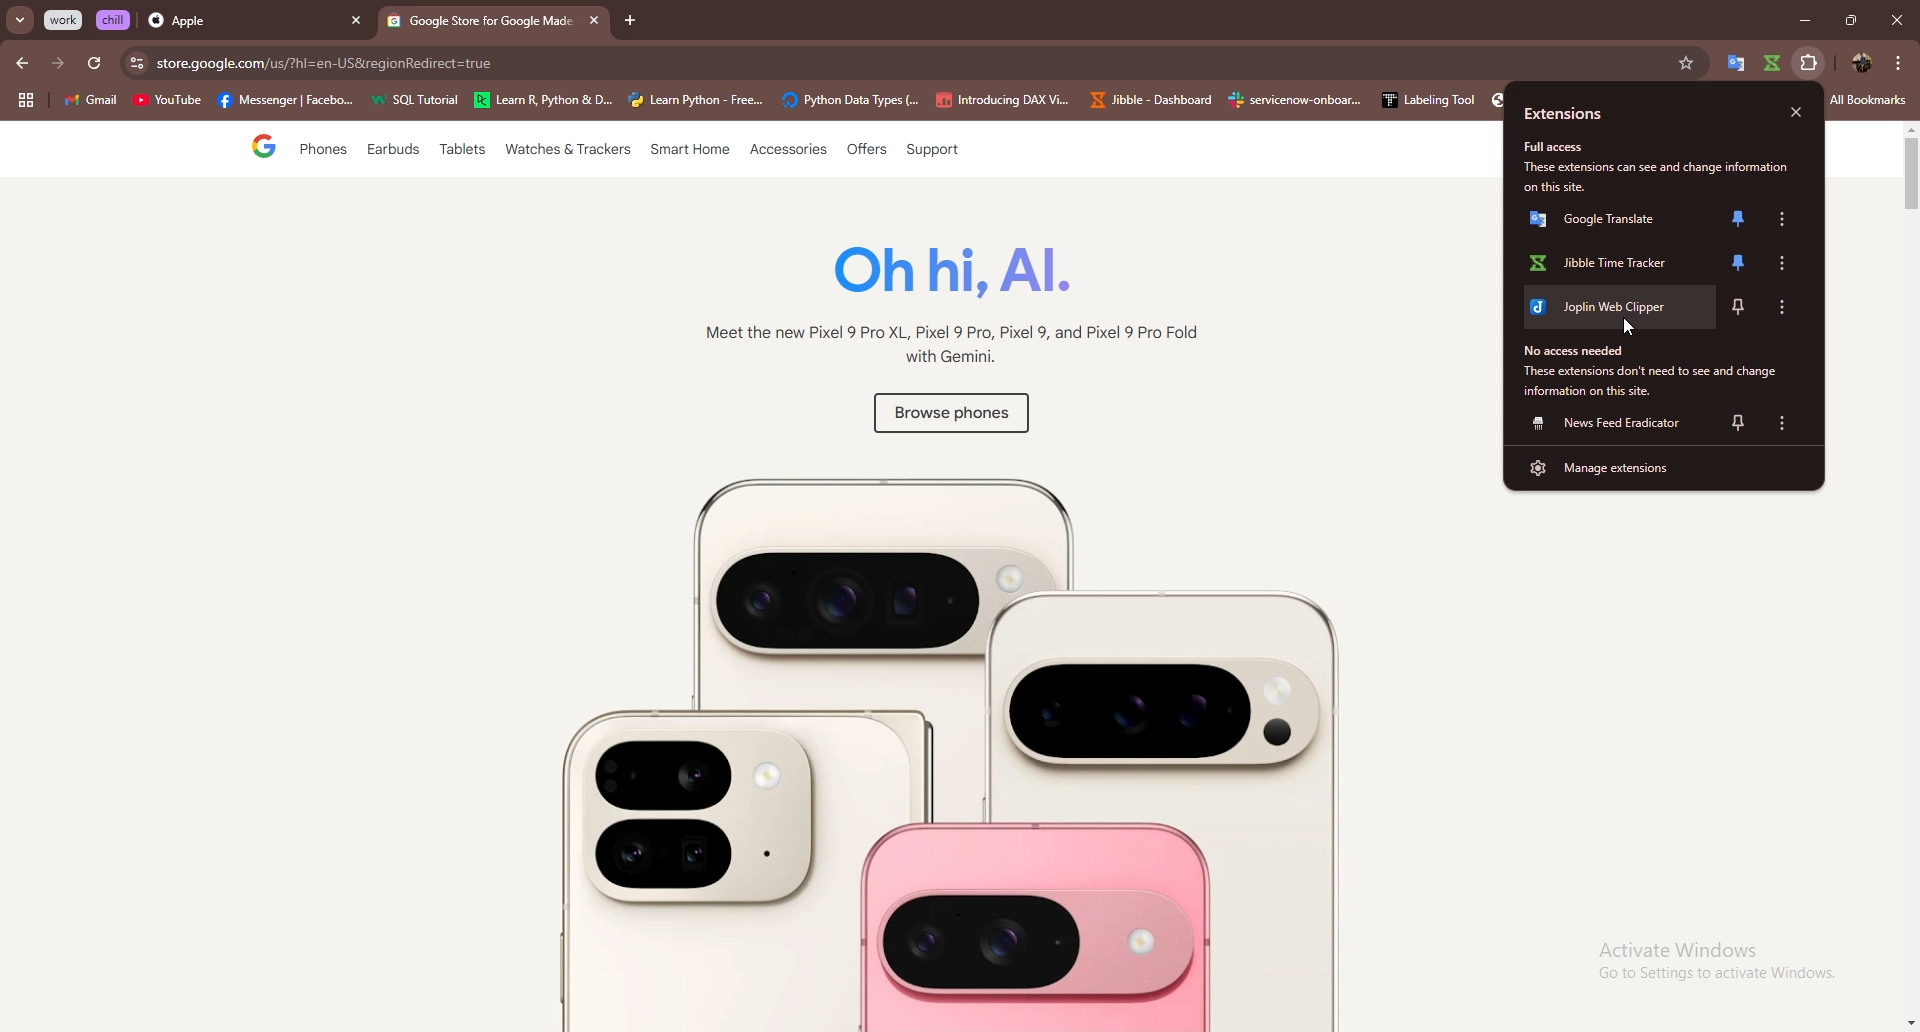 The image size is (1920, 1032). I want to click on XE Jibble Time Tracker, so click(1606, 266).